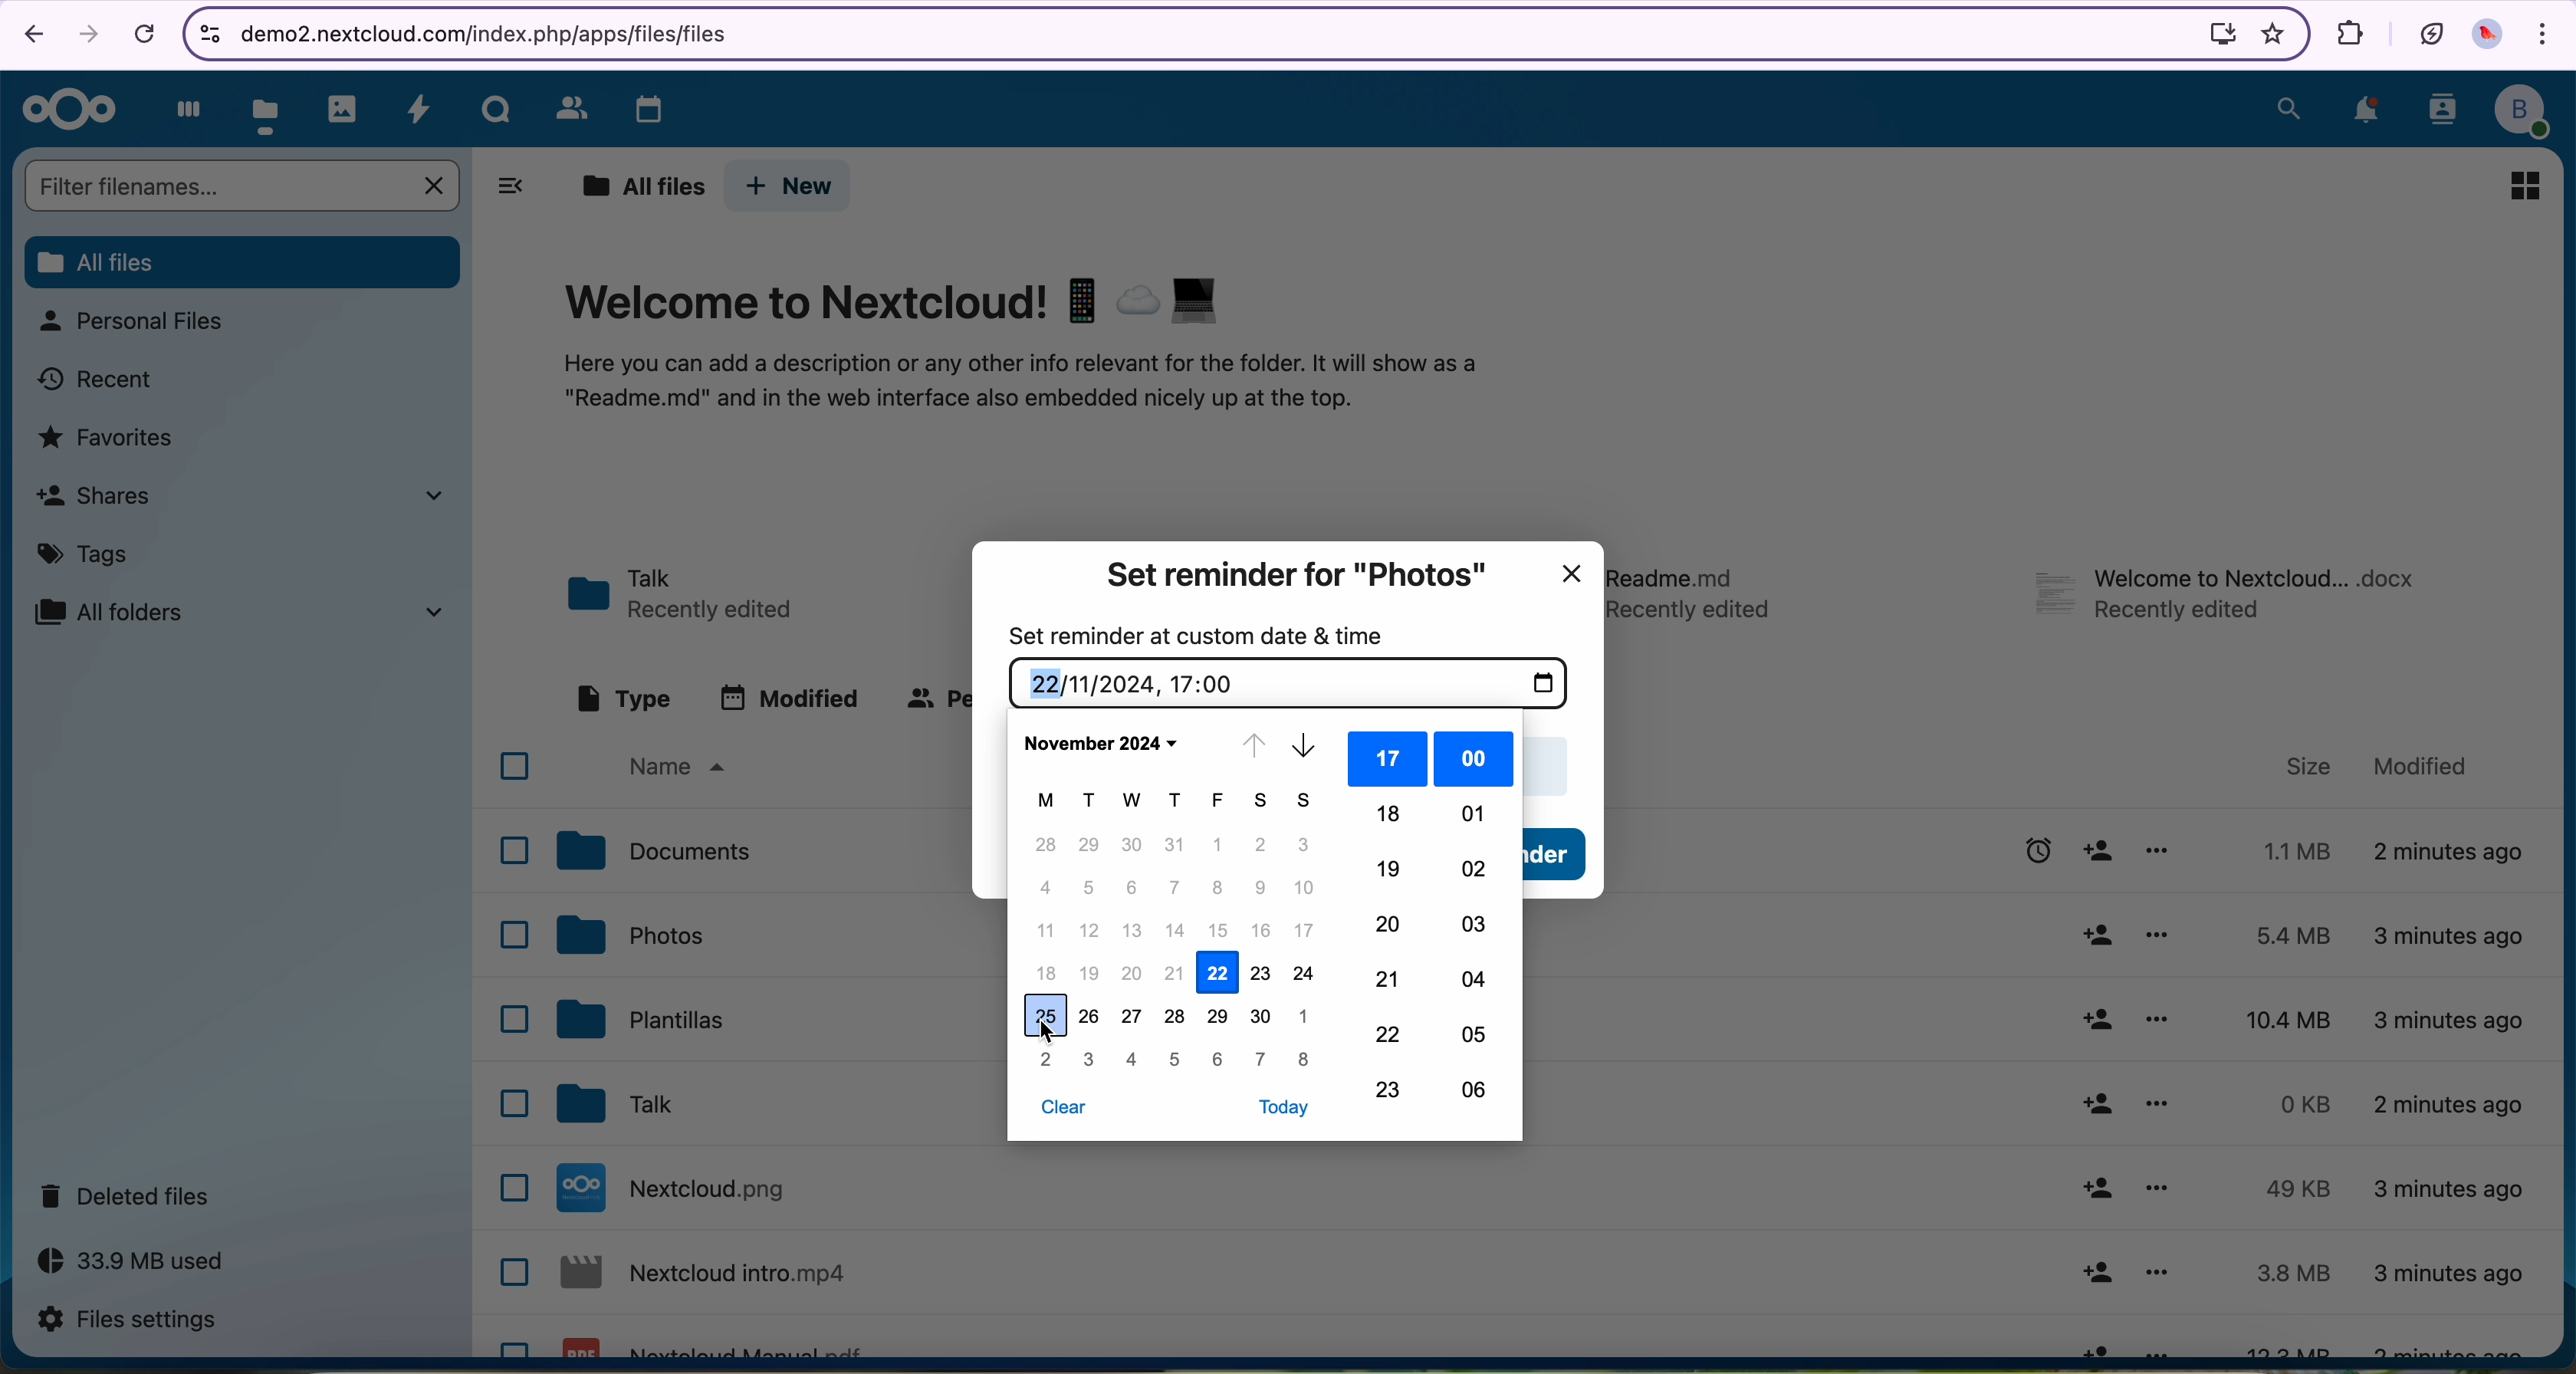  I want to click on 7, so click(1172, 887).